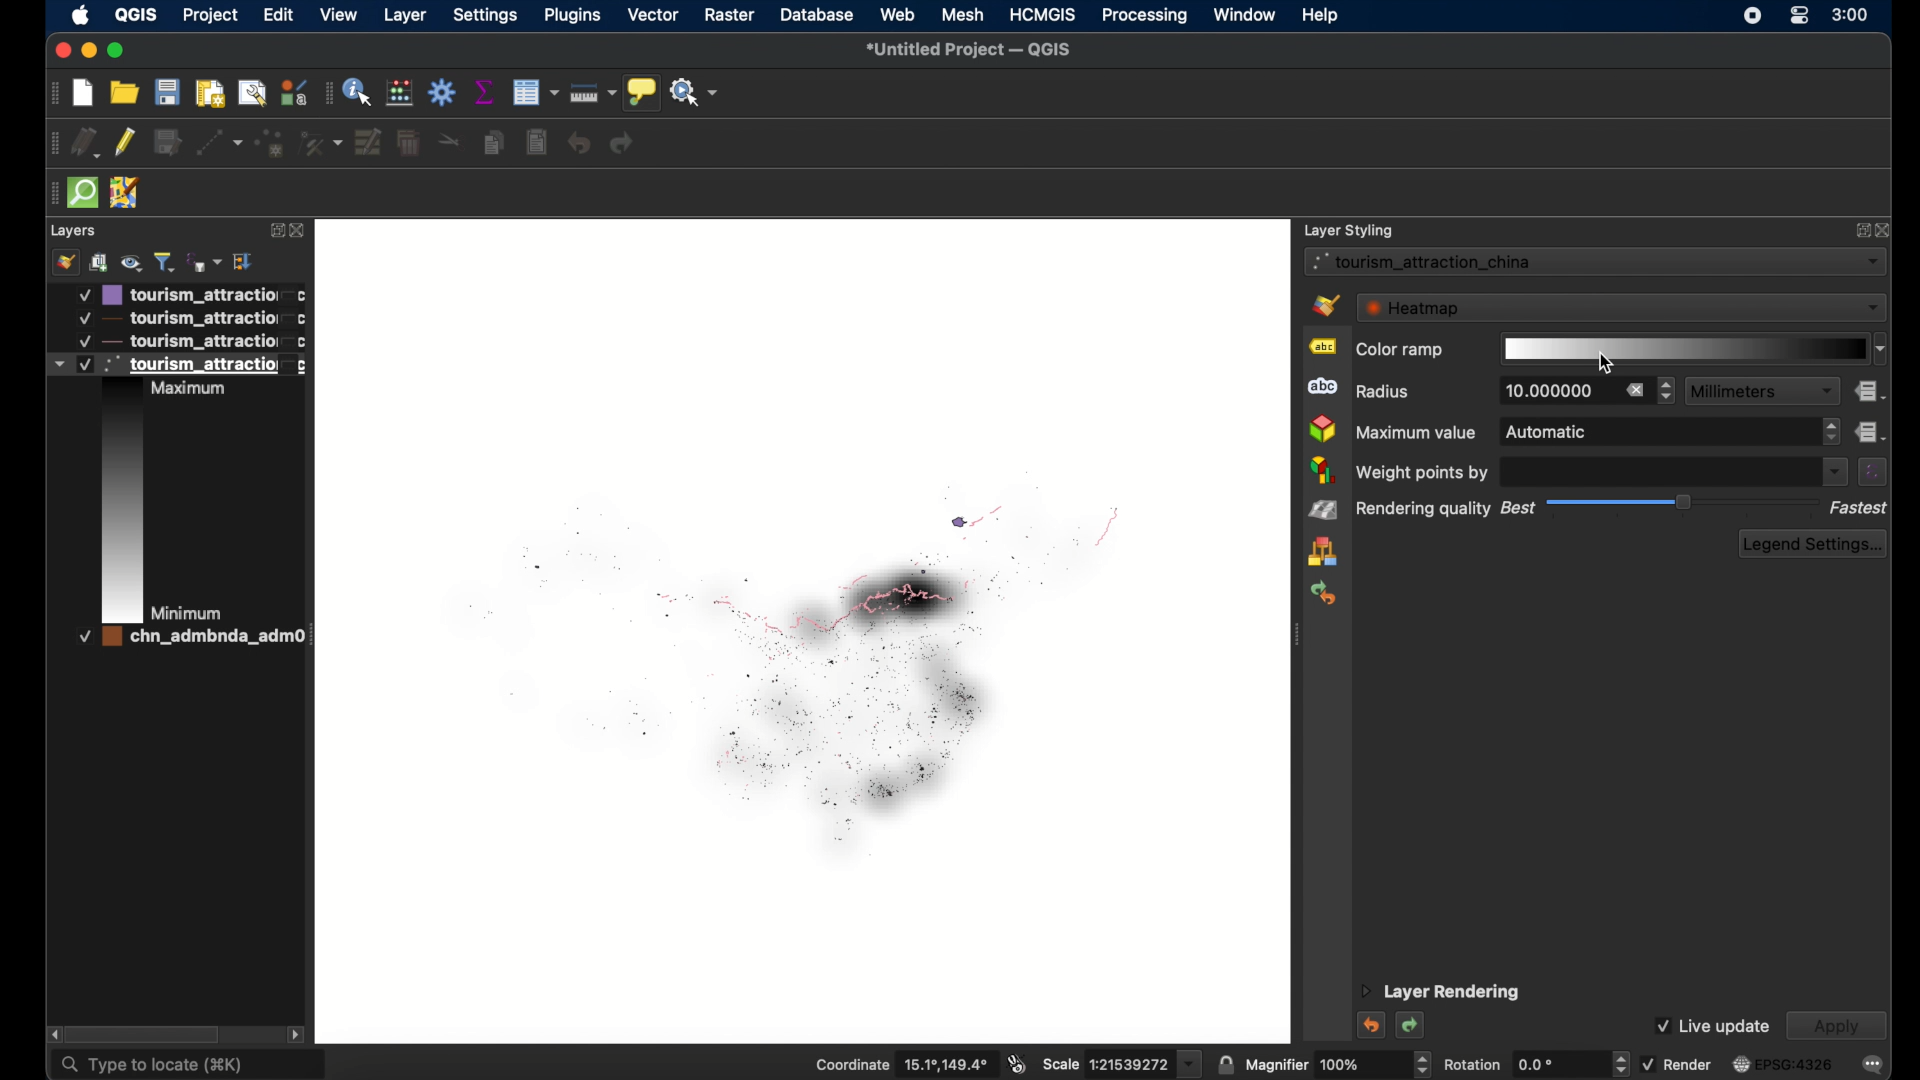 The image size is (1920, 1080). I want to click on redo, so click(1411, 1027).